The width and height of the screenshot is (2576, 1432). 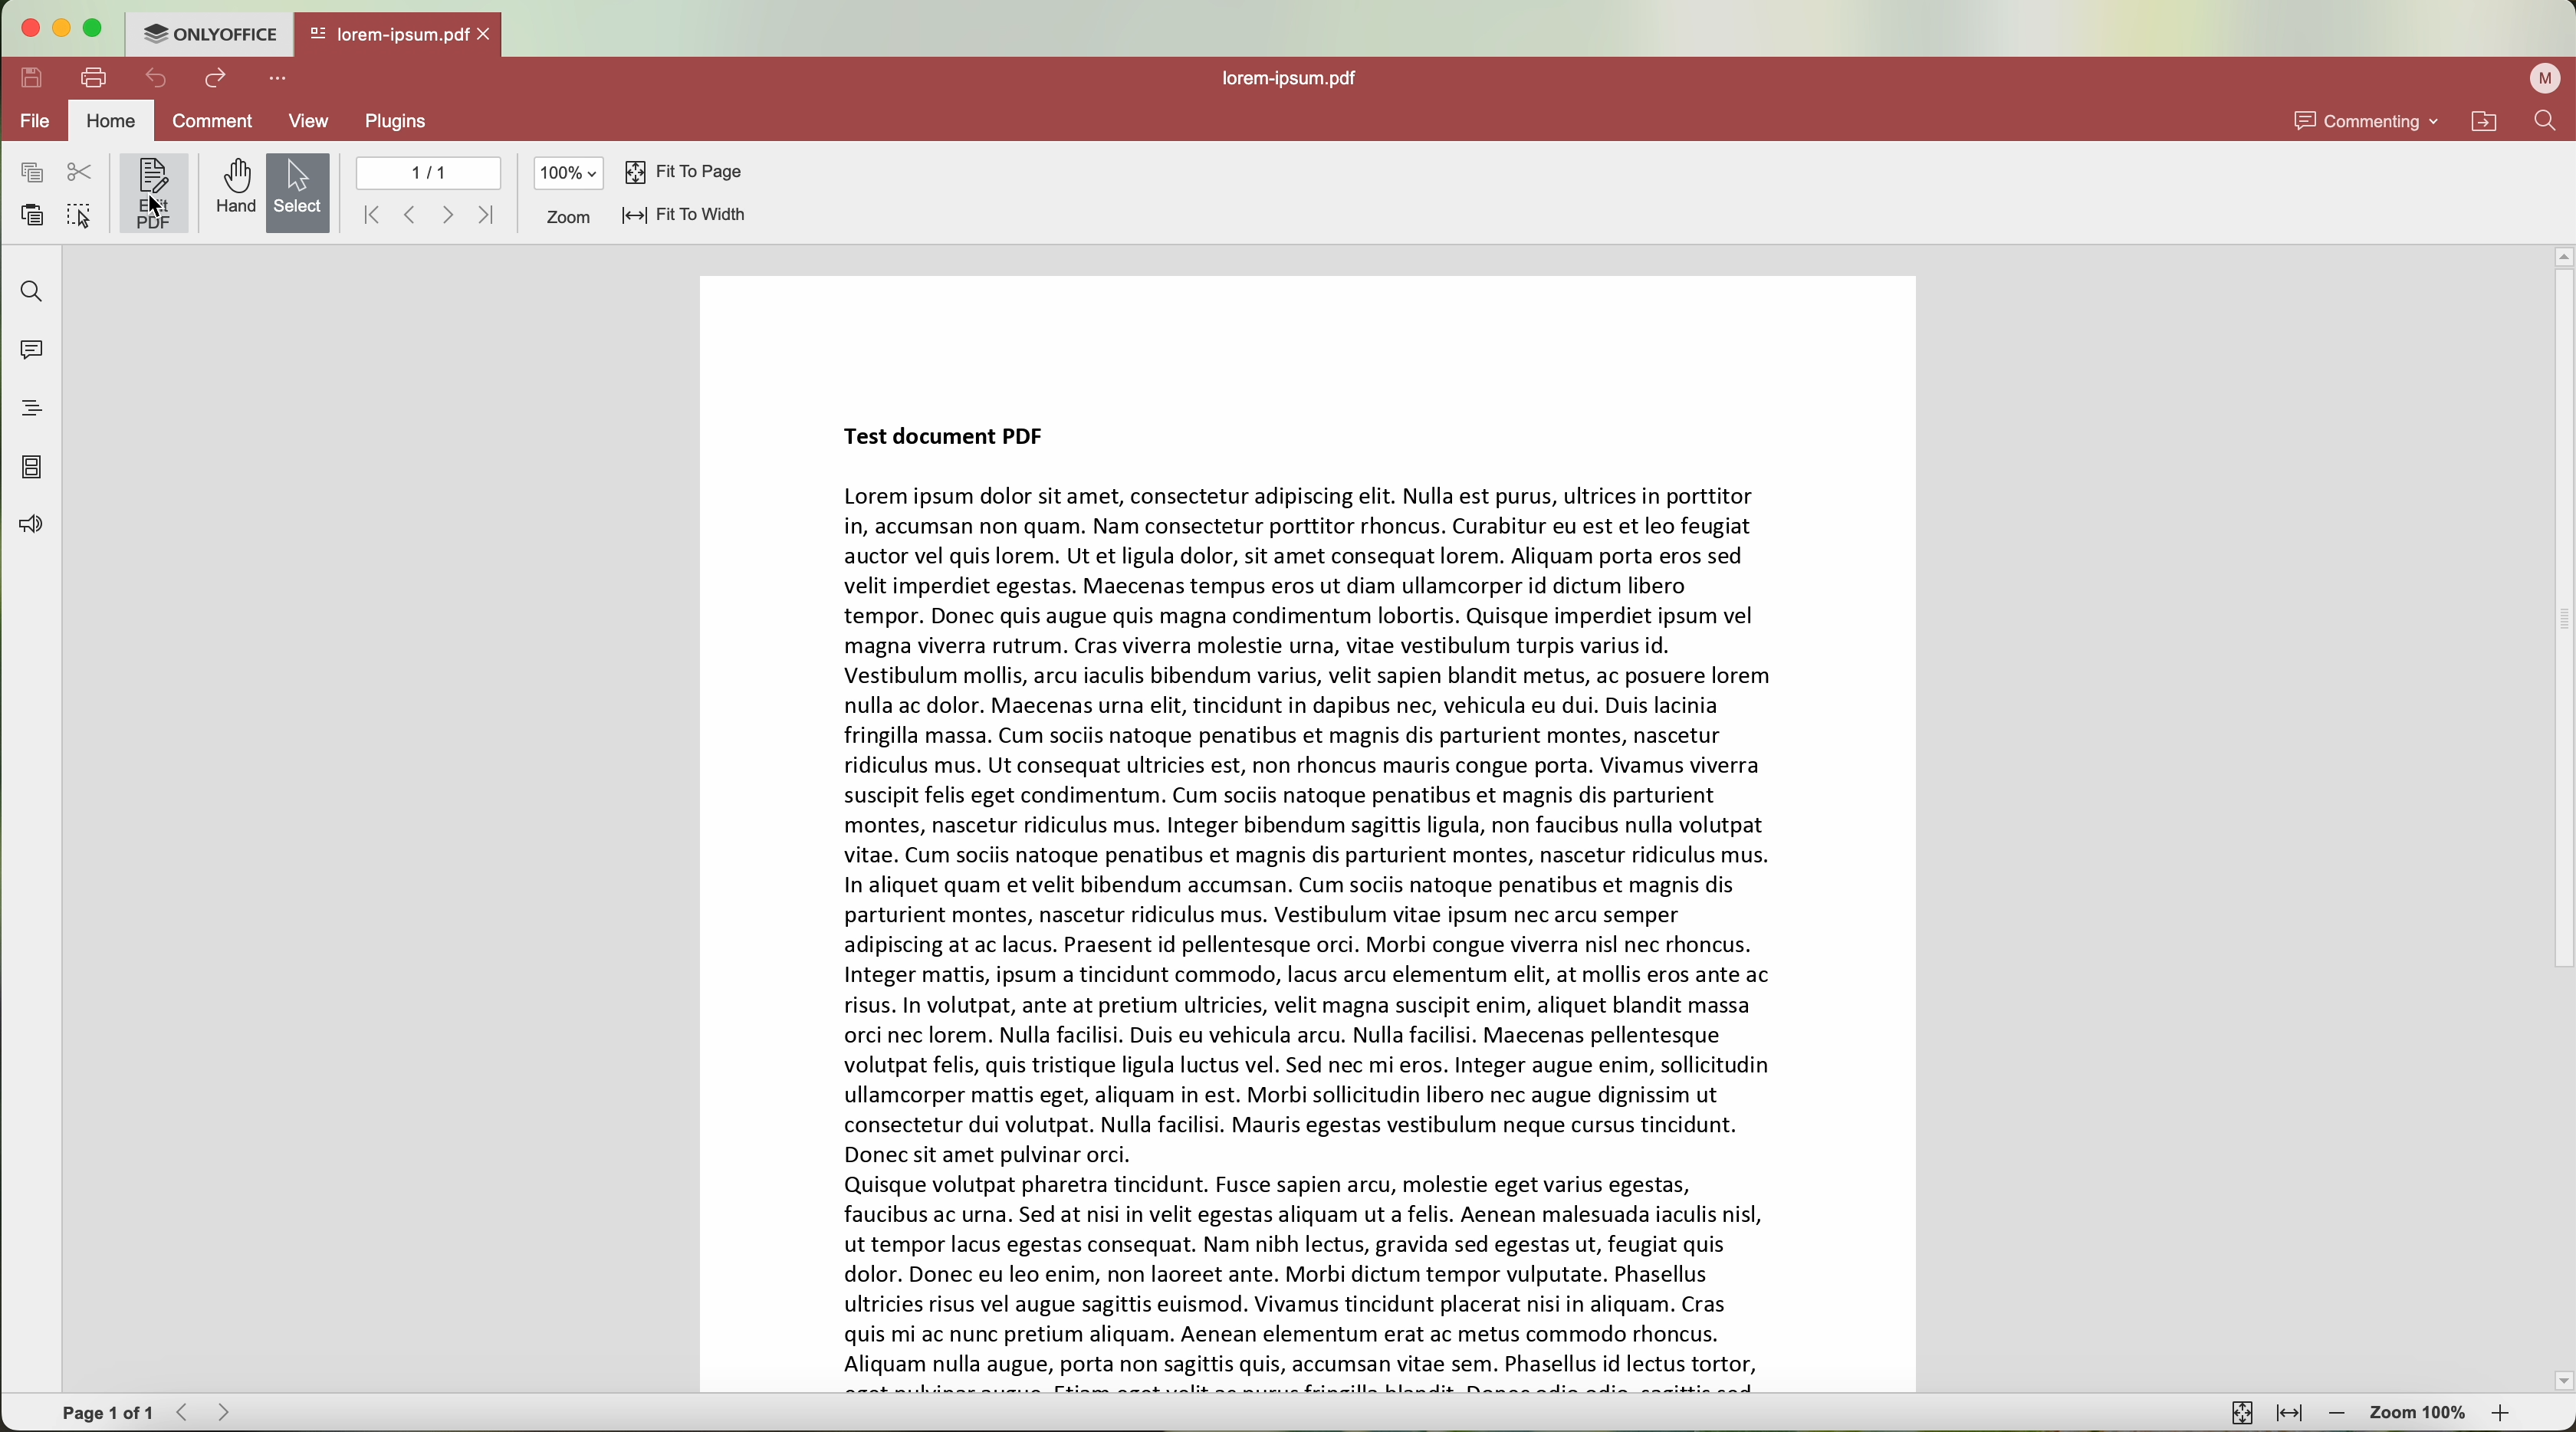 I want to click on copy, so click(x=30, y=171).